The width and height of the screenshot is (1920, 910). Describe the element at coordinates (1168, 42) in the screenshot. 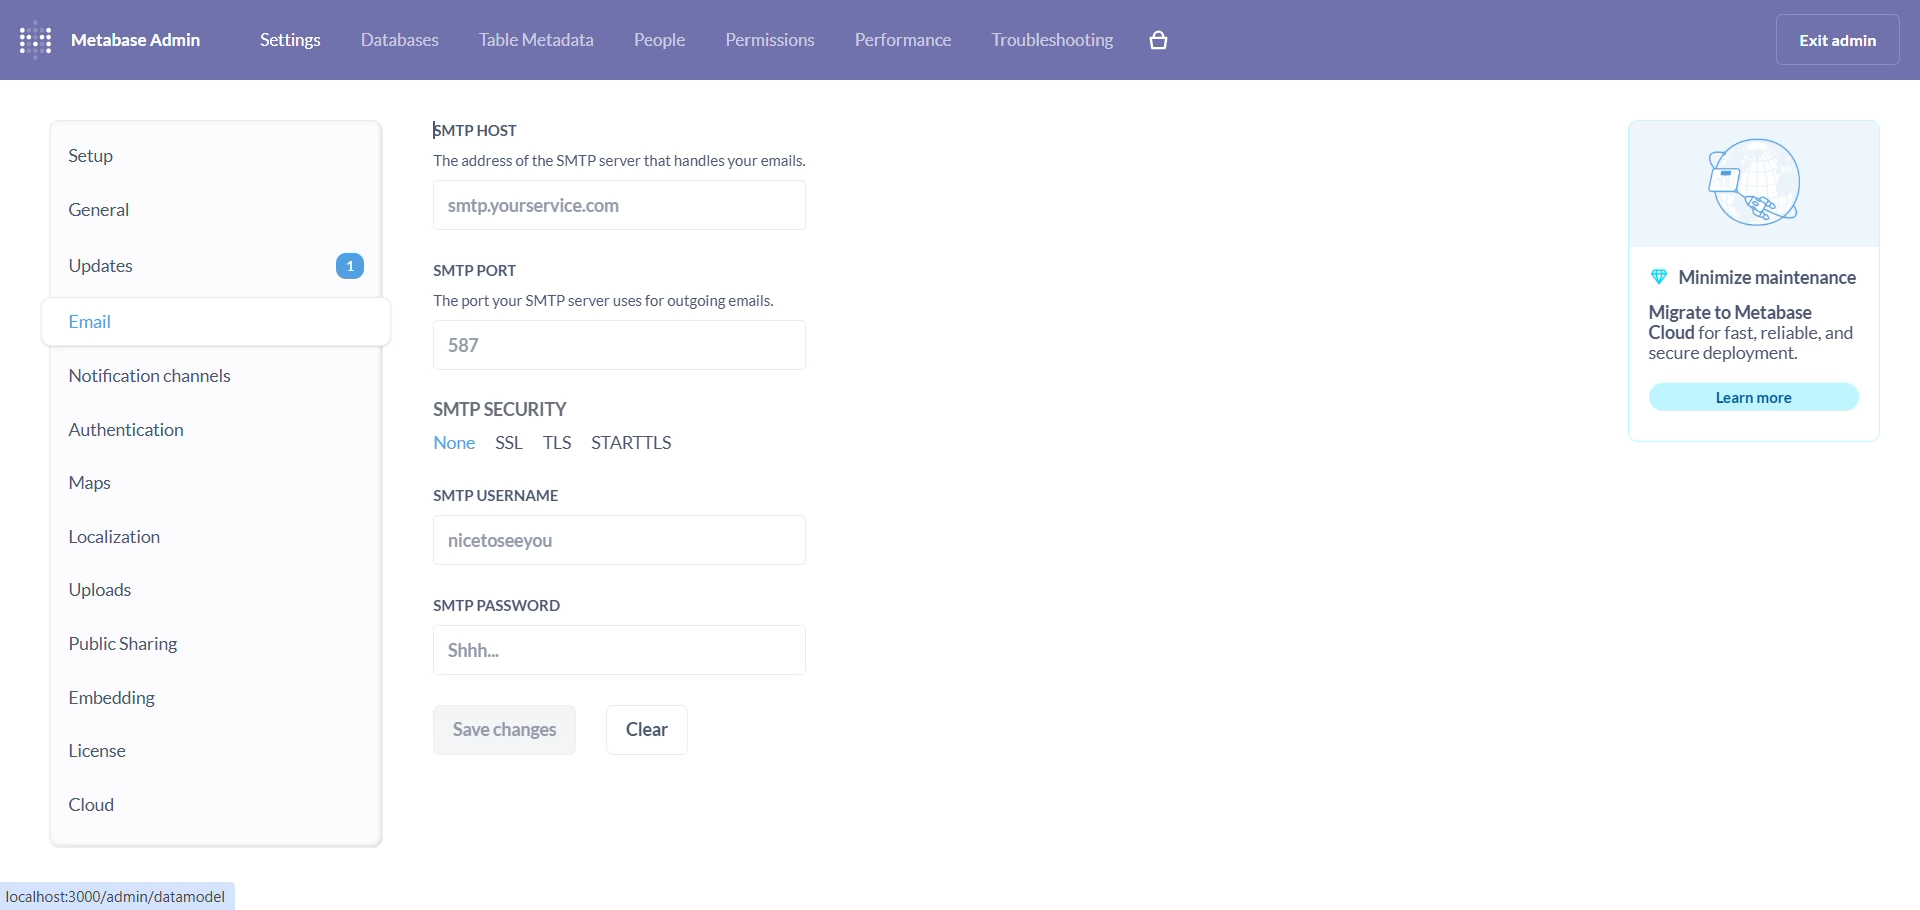

I see `cart` at that location.